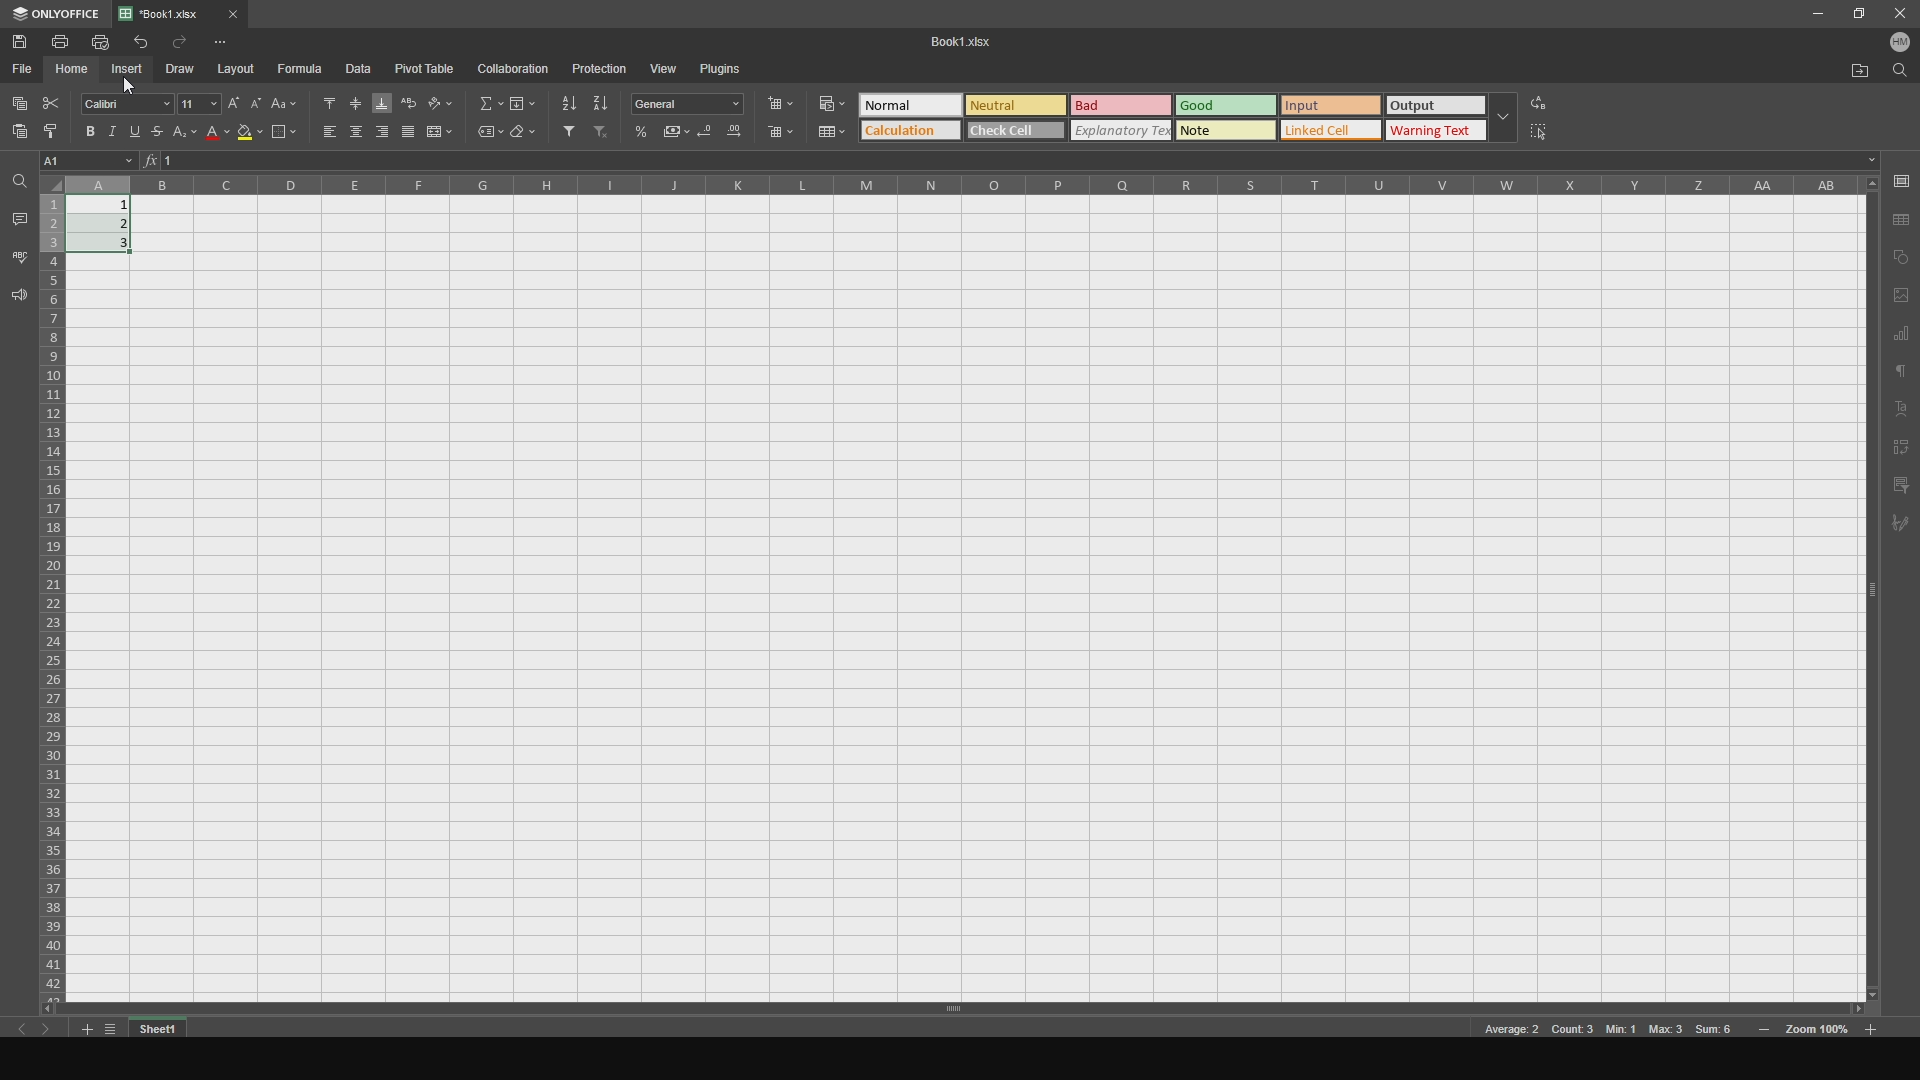  What do you see at coordinates (1901, 180) in the screenshot?
I see `save` at bounding box center [1901, 180].